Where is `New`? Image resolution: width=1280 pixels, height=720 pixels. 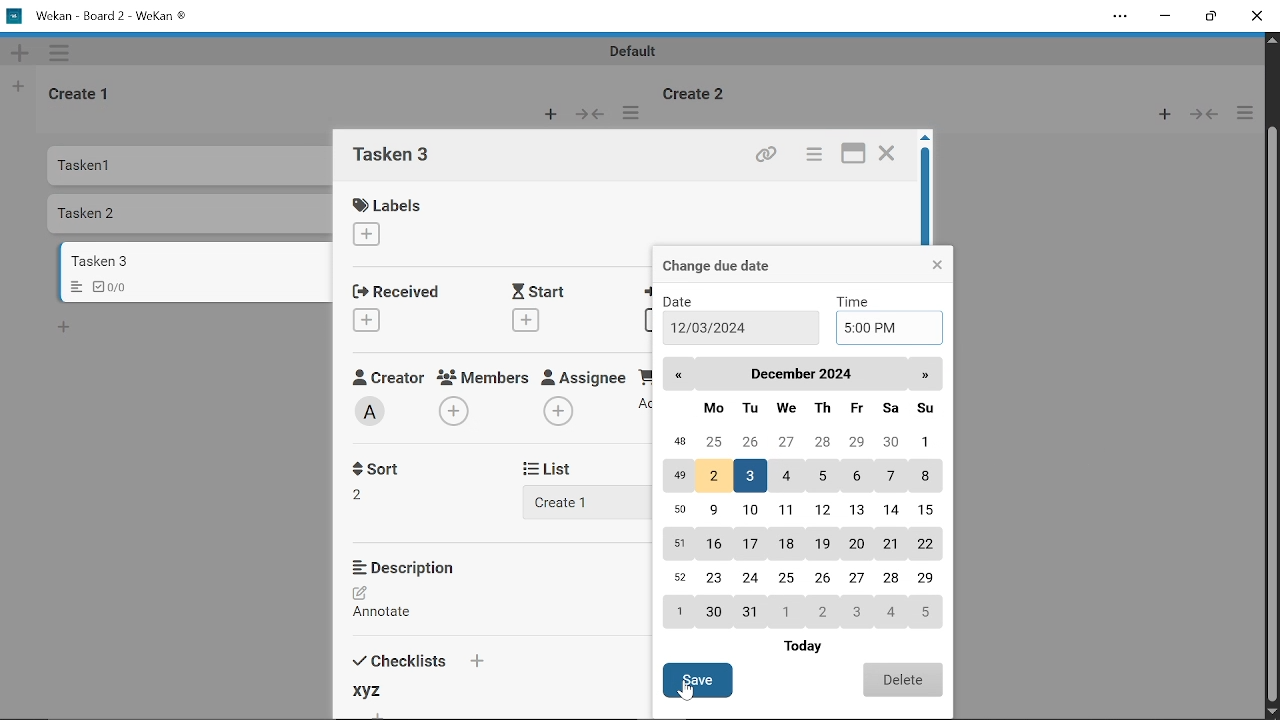 New is located at coordinates (550, 115).